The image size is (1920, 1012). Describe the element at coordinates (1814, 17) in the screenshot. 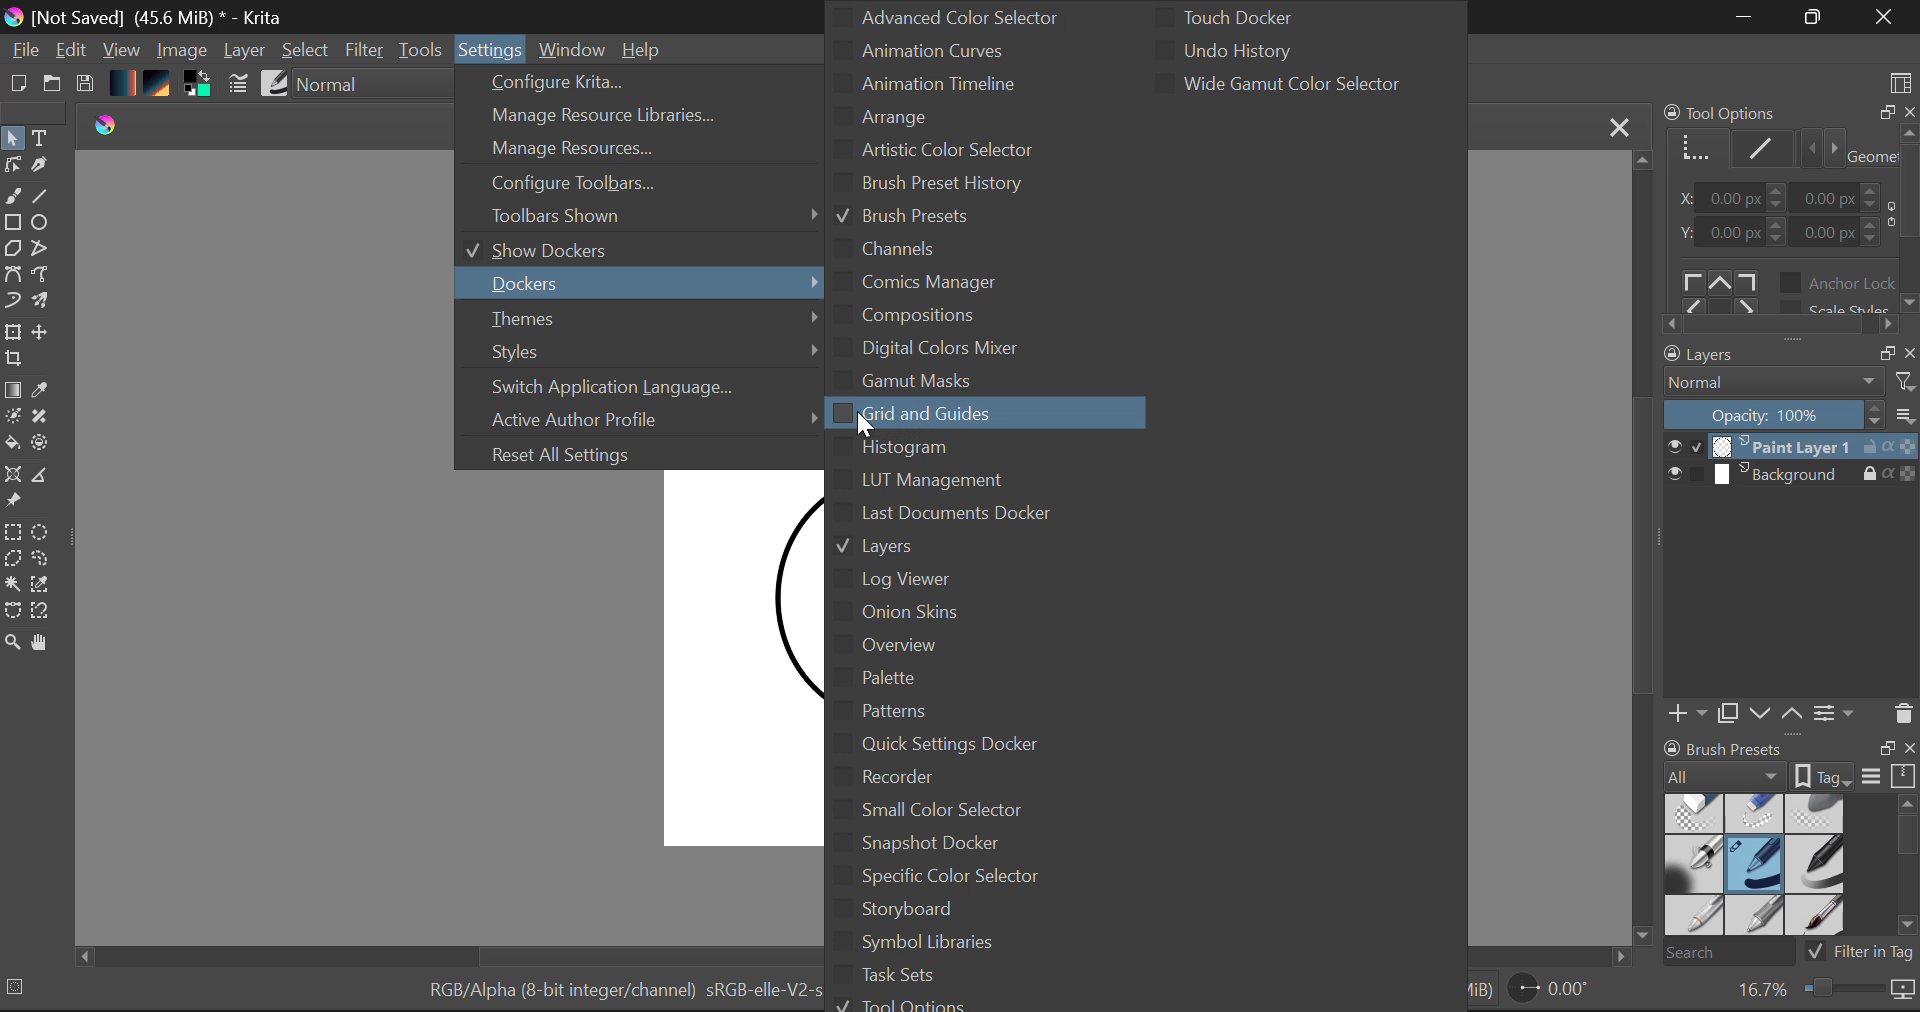

I see `Minimize` at that location.